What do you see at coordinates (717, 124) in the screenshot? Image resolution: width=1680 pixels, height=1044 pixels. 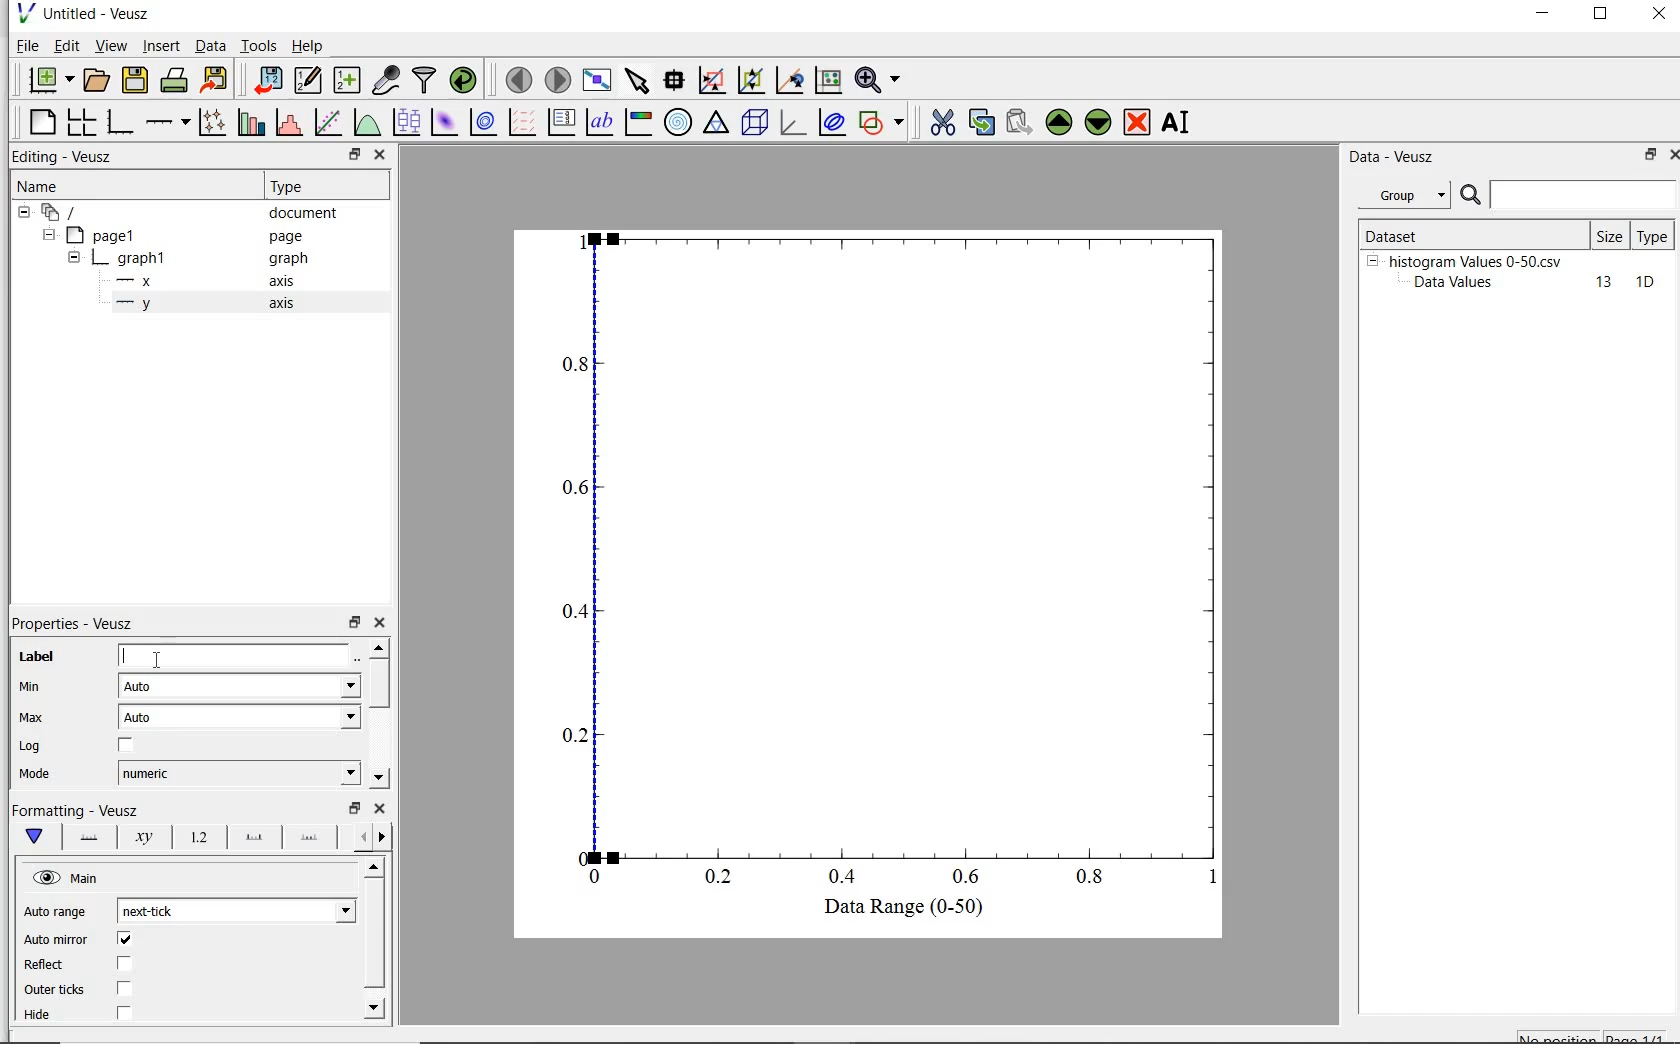 I see `ternary graph` at bounding box center [717, 124].